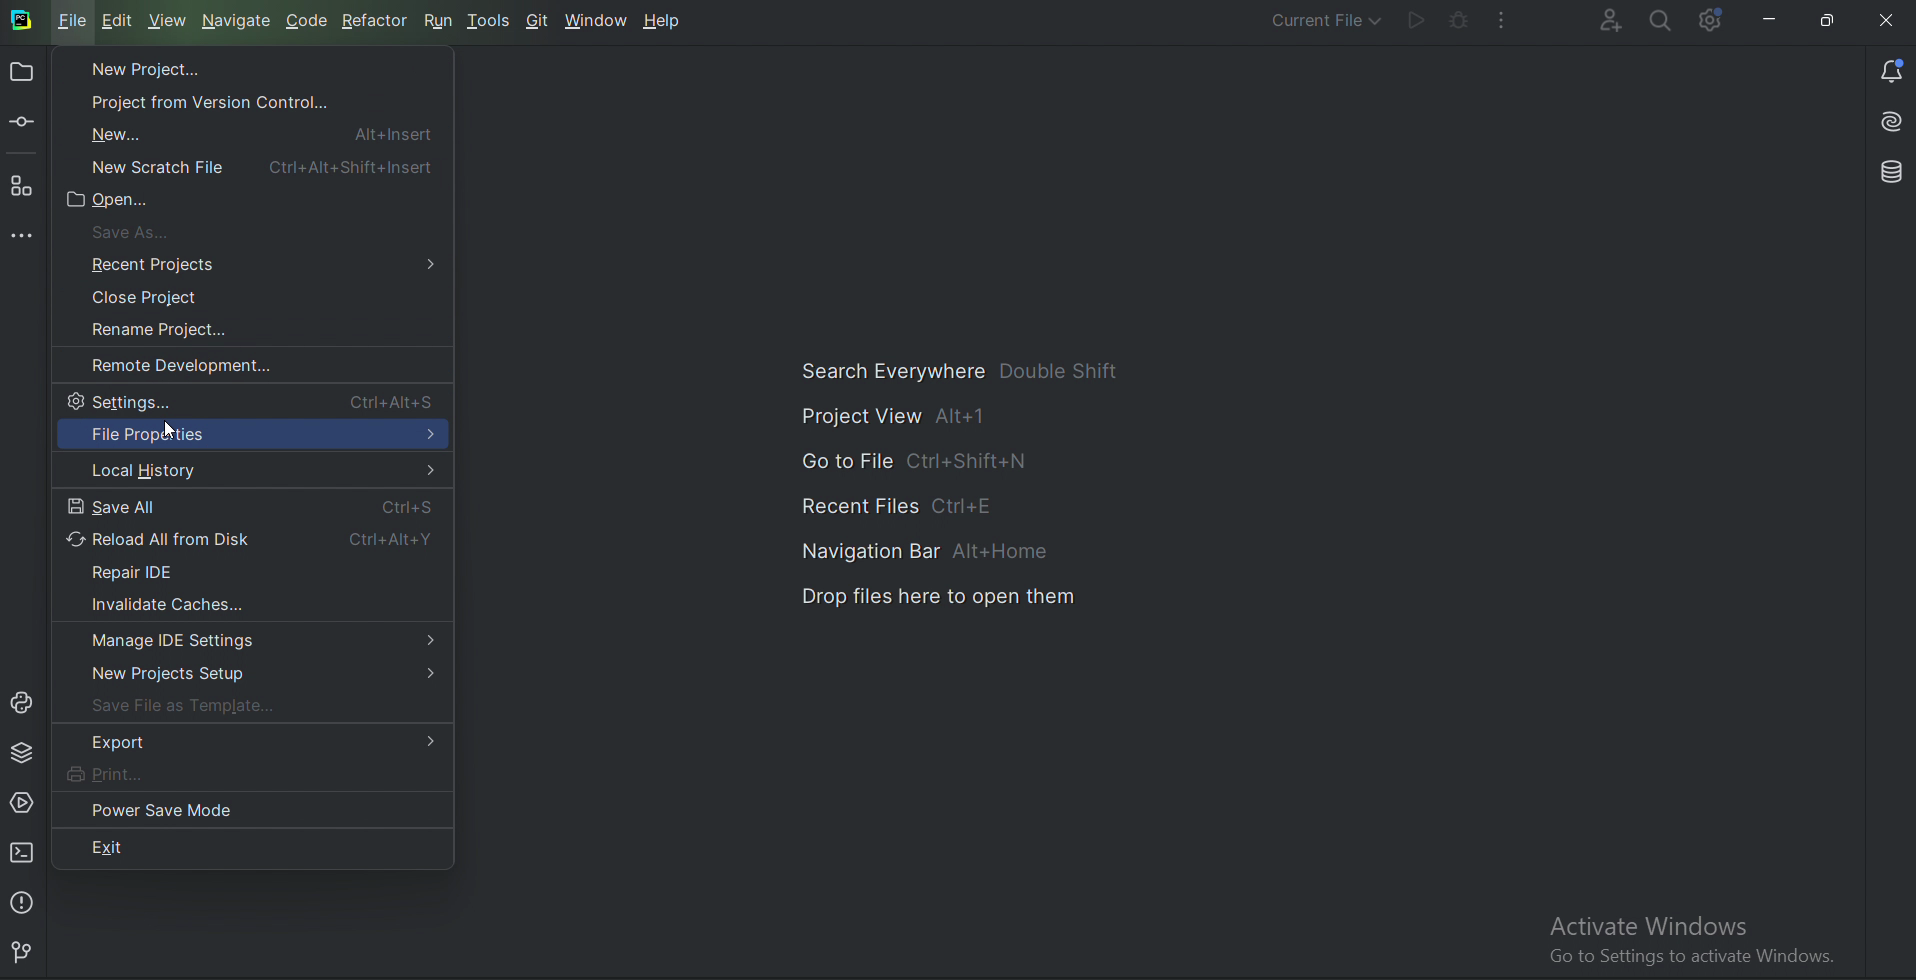 This screenshot has width=1916, height=980. What do you see at coordinates (152, 570) in the screenshot?
I see `Repair IDE` at bounding box center [152, 570].